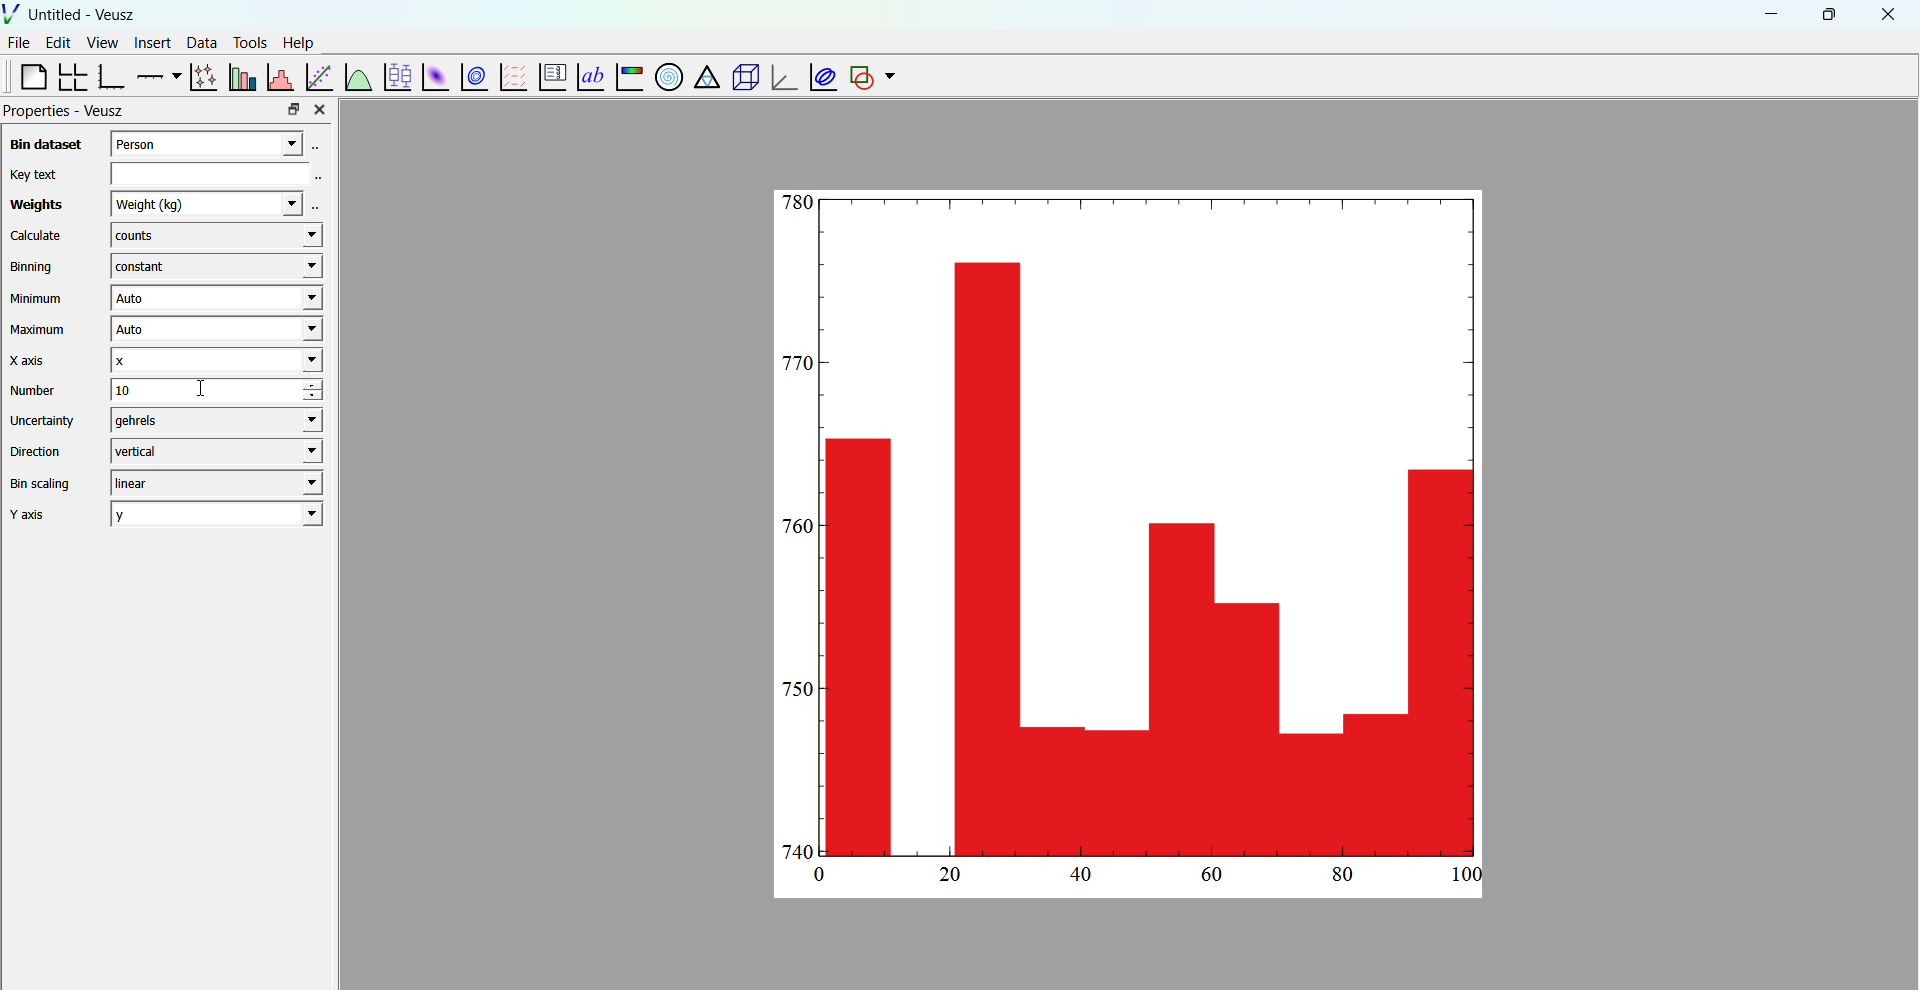  What do you see at coordinates (71, 78) in the screenshot?
I see `Arrange a graph in a grid` at bounding box center [71, 78].